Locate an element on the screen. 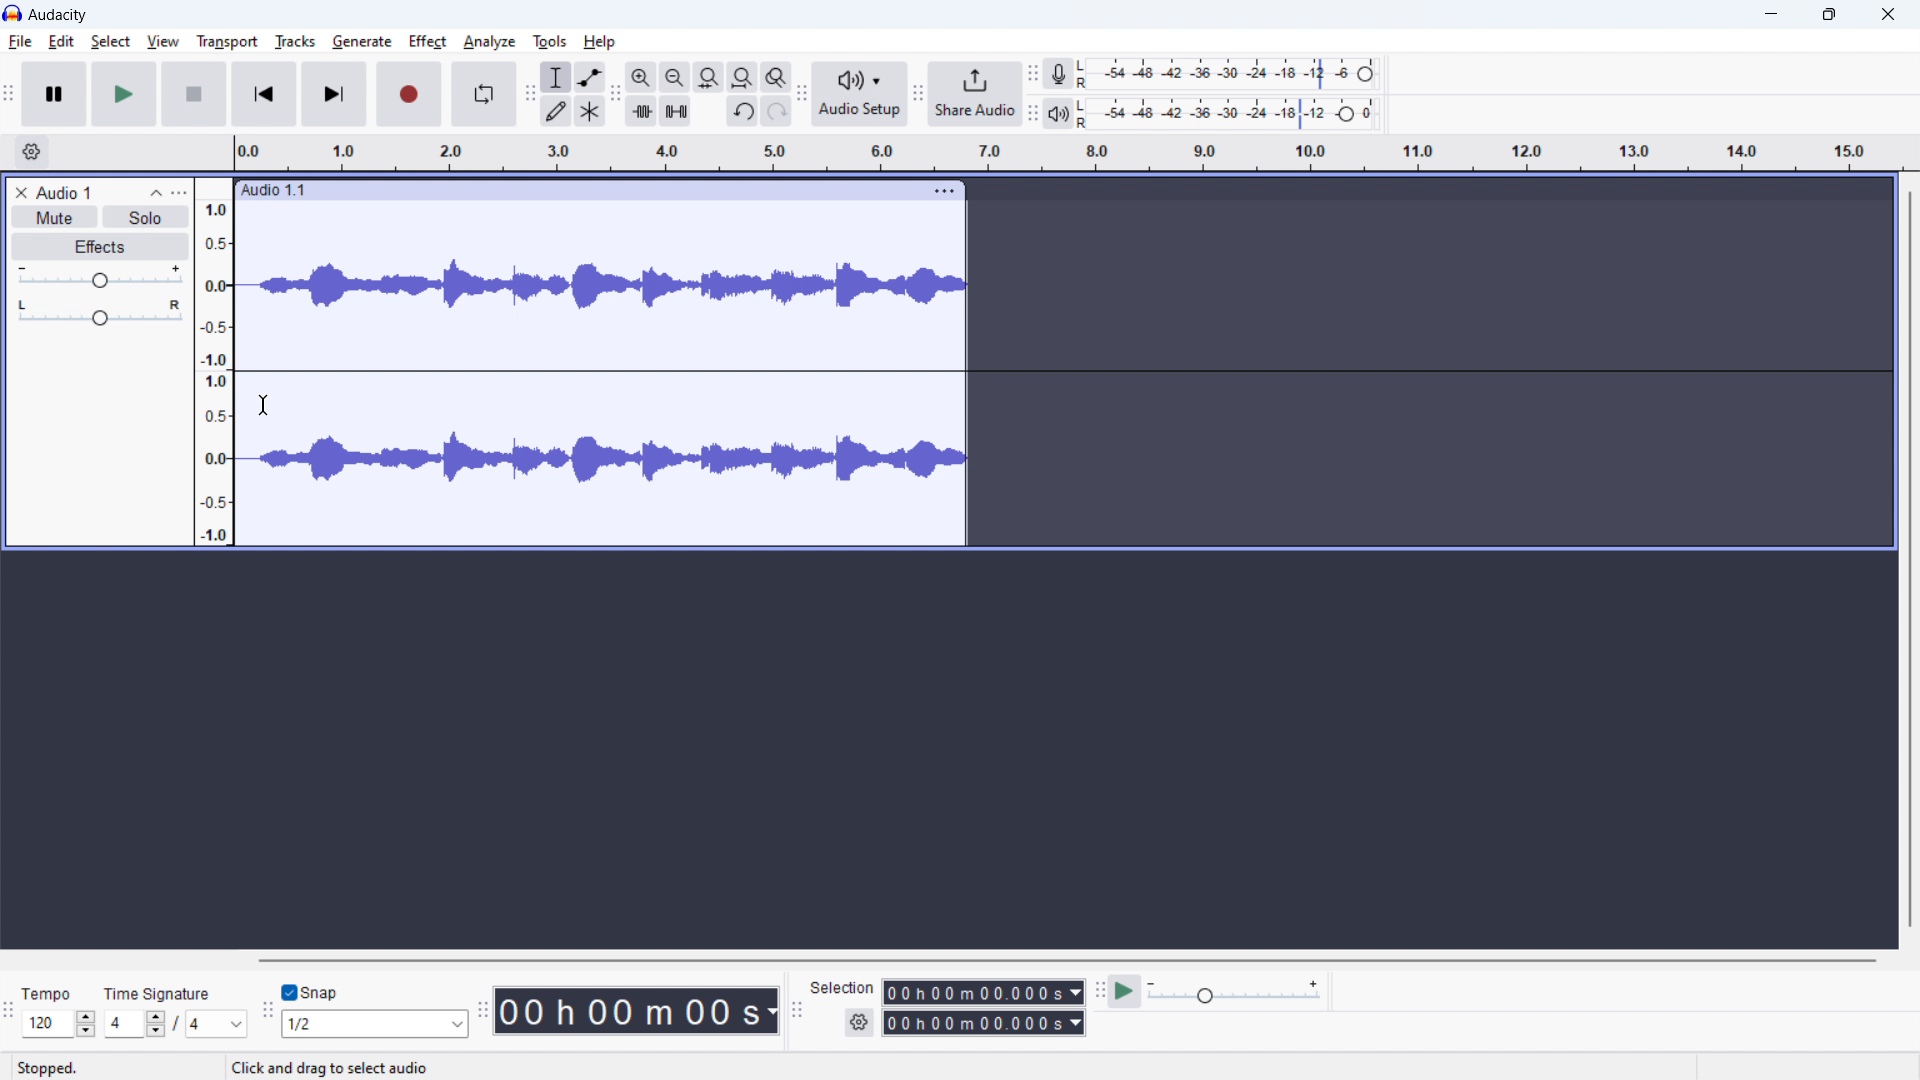 The height and width of the screenshot is (1080, 1920). pause is located at coordinates (53, 94).